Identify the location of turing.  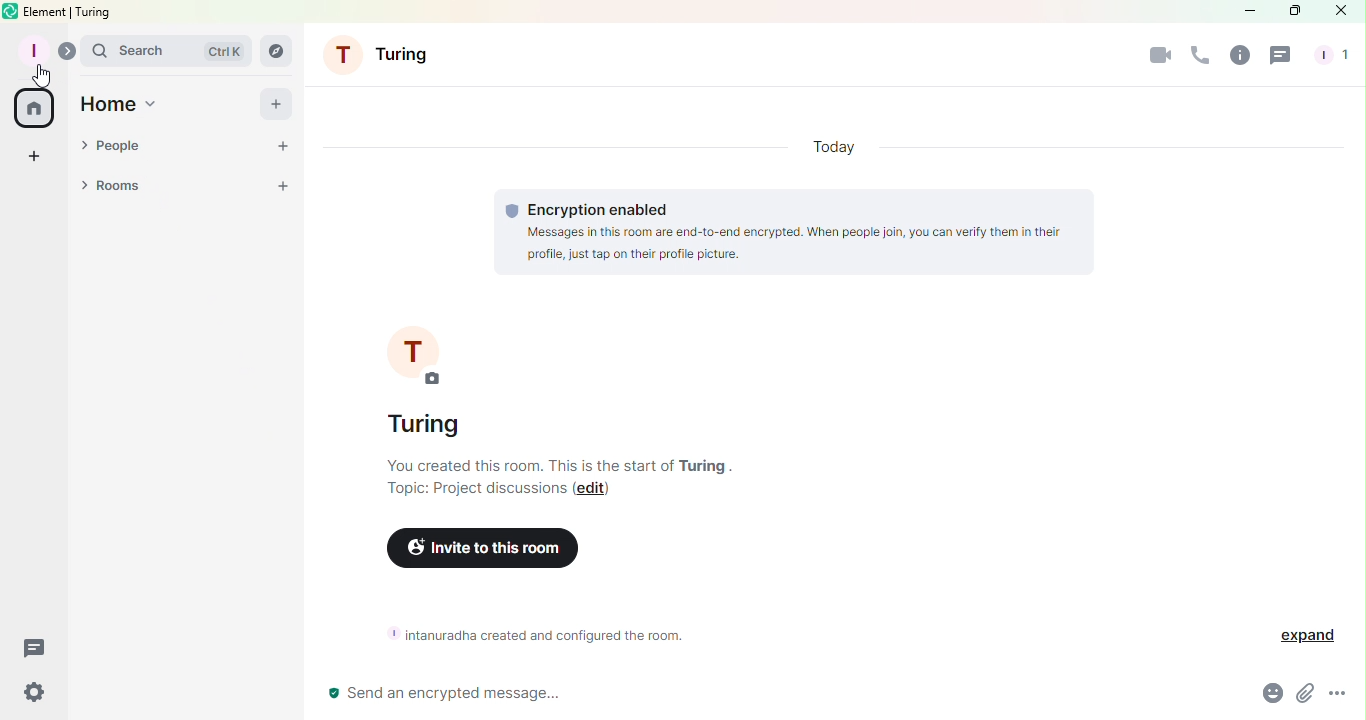
(94, 11).